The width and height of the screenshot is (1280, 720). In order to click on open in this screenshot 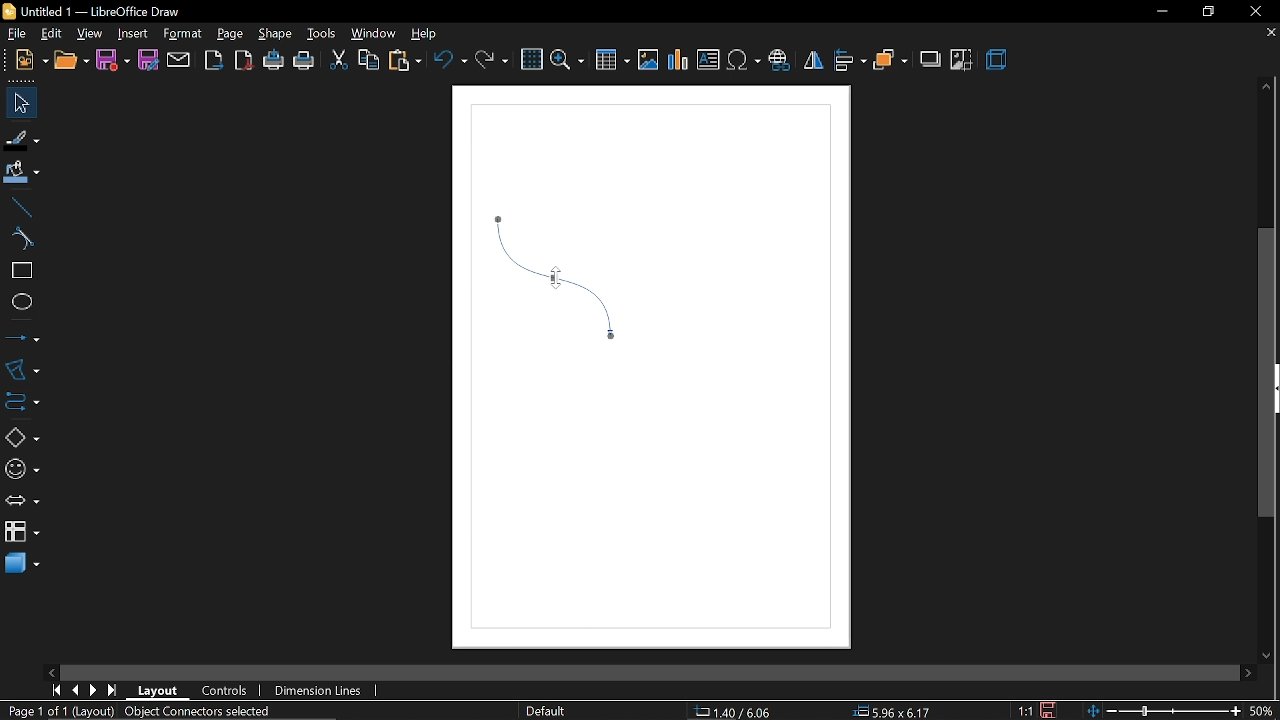, I will do `click(69, 62)`.